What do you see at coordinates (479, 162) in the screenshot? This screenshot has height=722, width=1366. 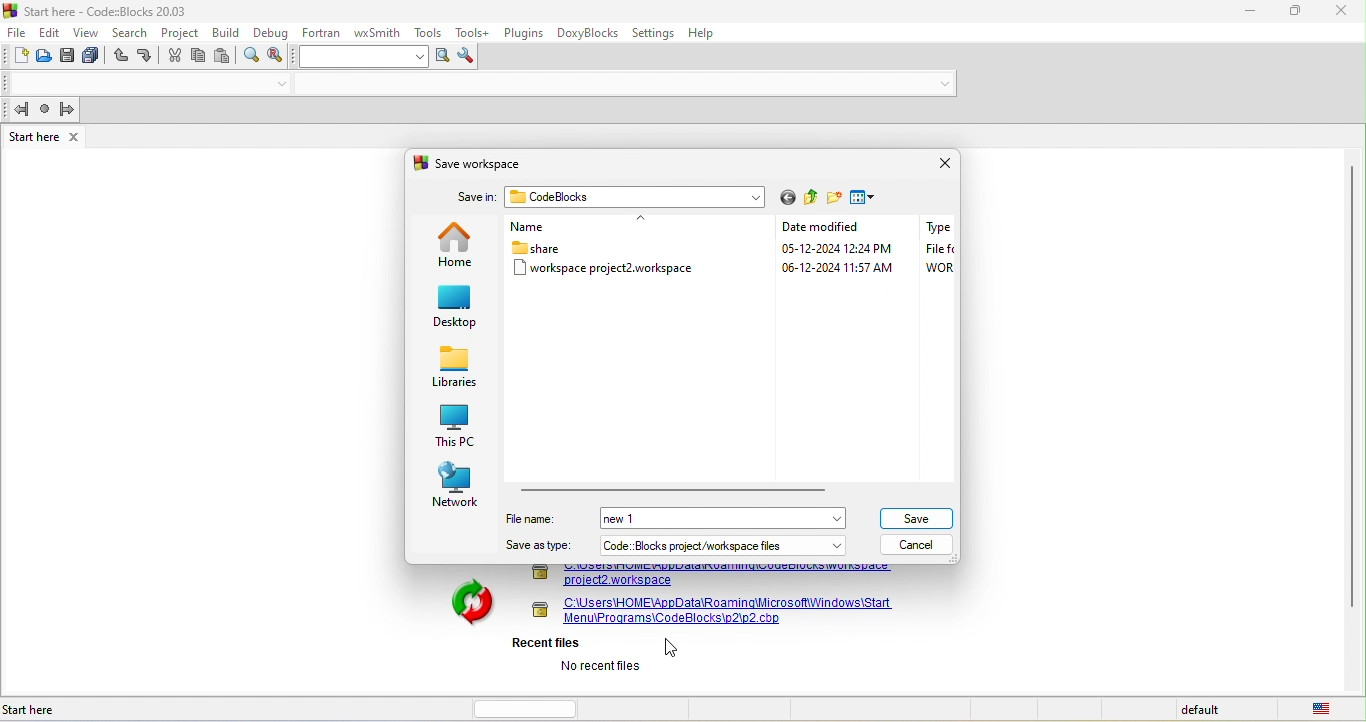 I see `save workspace` at bounding box center [479, 162].